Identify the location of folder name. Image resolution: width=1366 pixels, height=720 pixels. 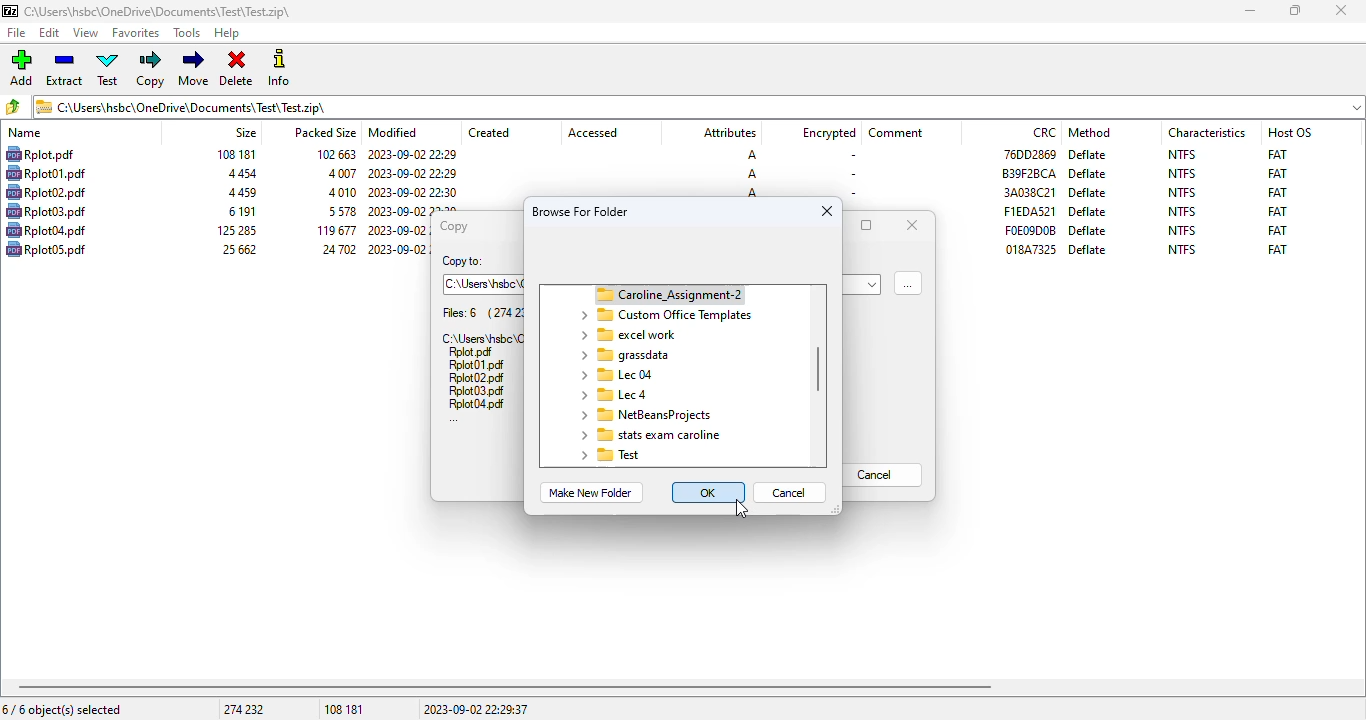
(630, 335).